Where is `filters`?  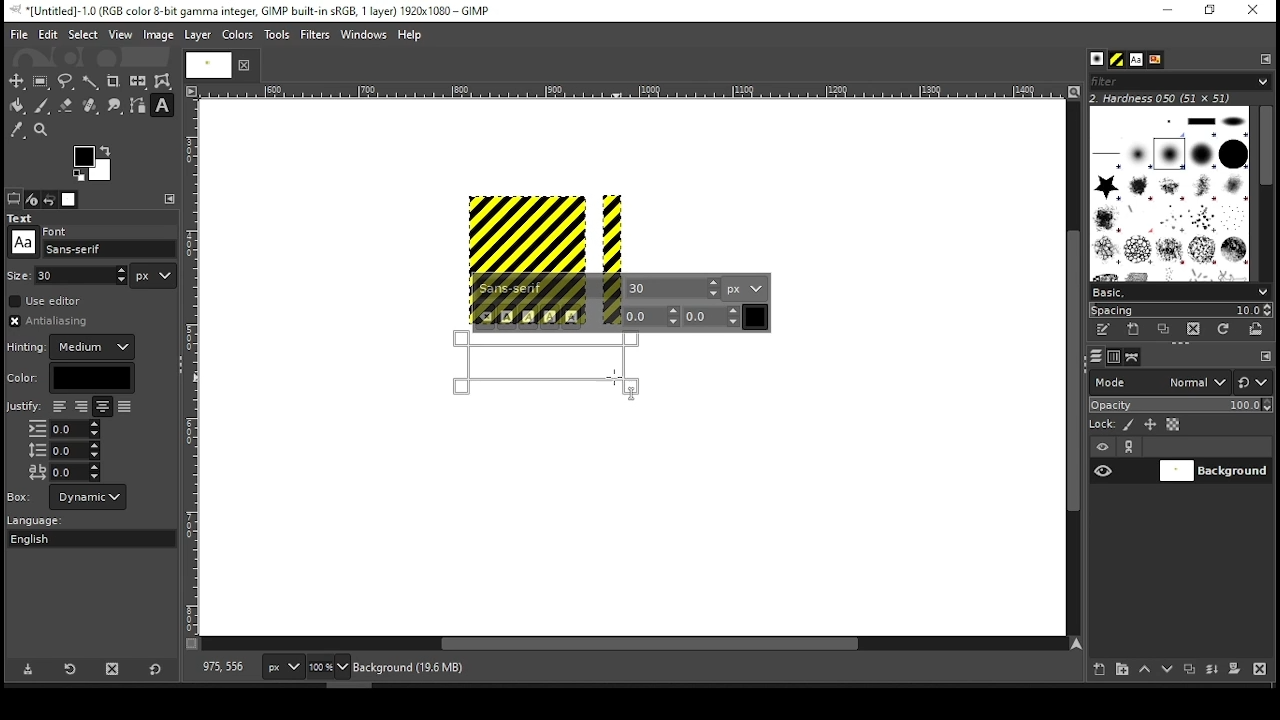
filters is located at coordinates (1177, 82).